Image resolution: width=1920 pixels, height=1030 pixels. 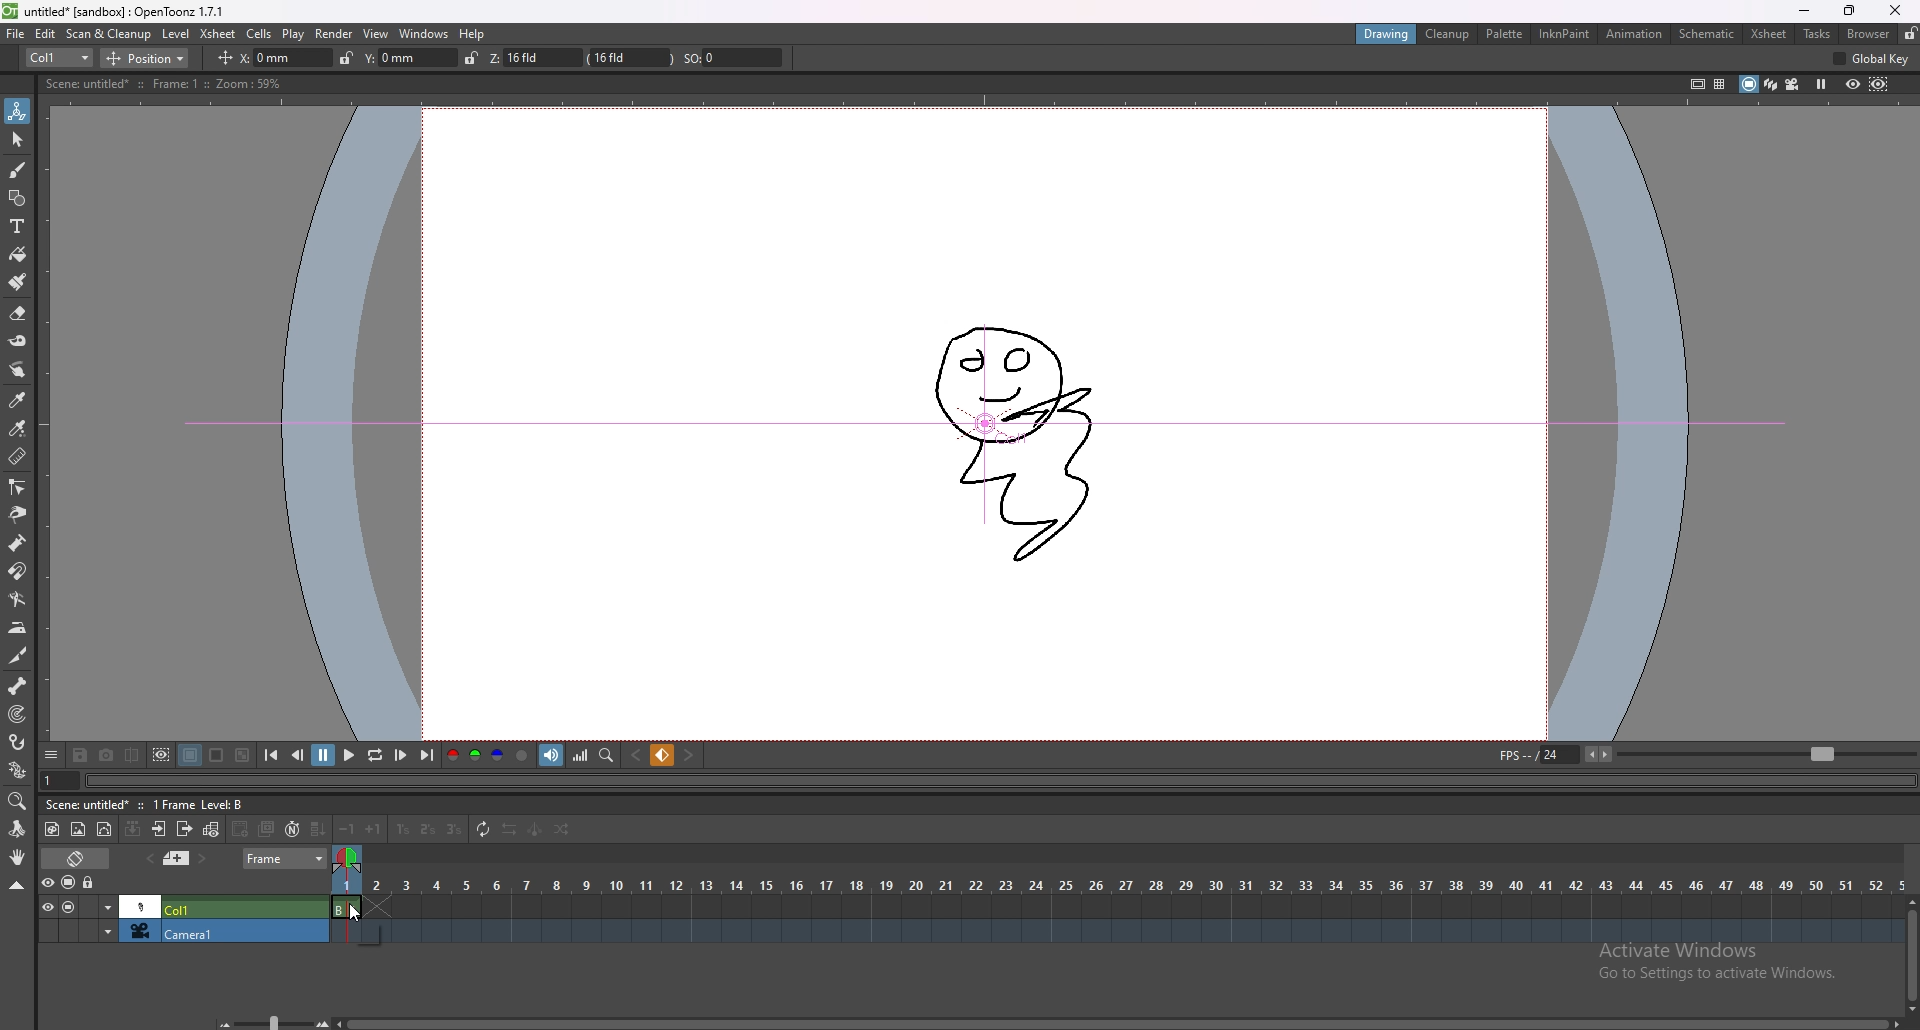 I want to click on resize, so click(x=1846, y=11).